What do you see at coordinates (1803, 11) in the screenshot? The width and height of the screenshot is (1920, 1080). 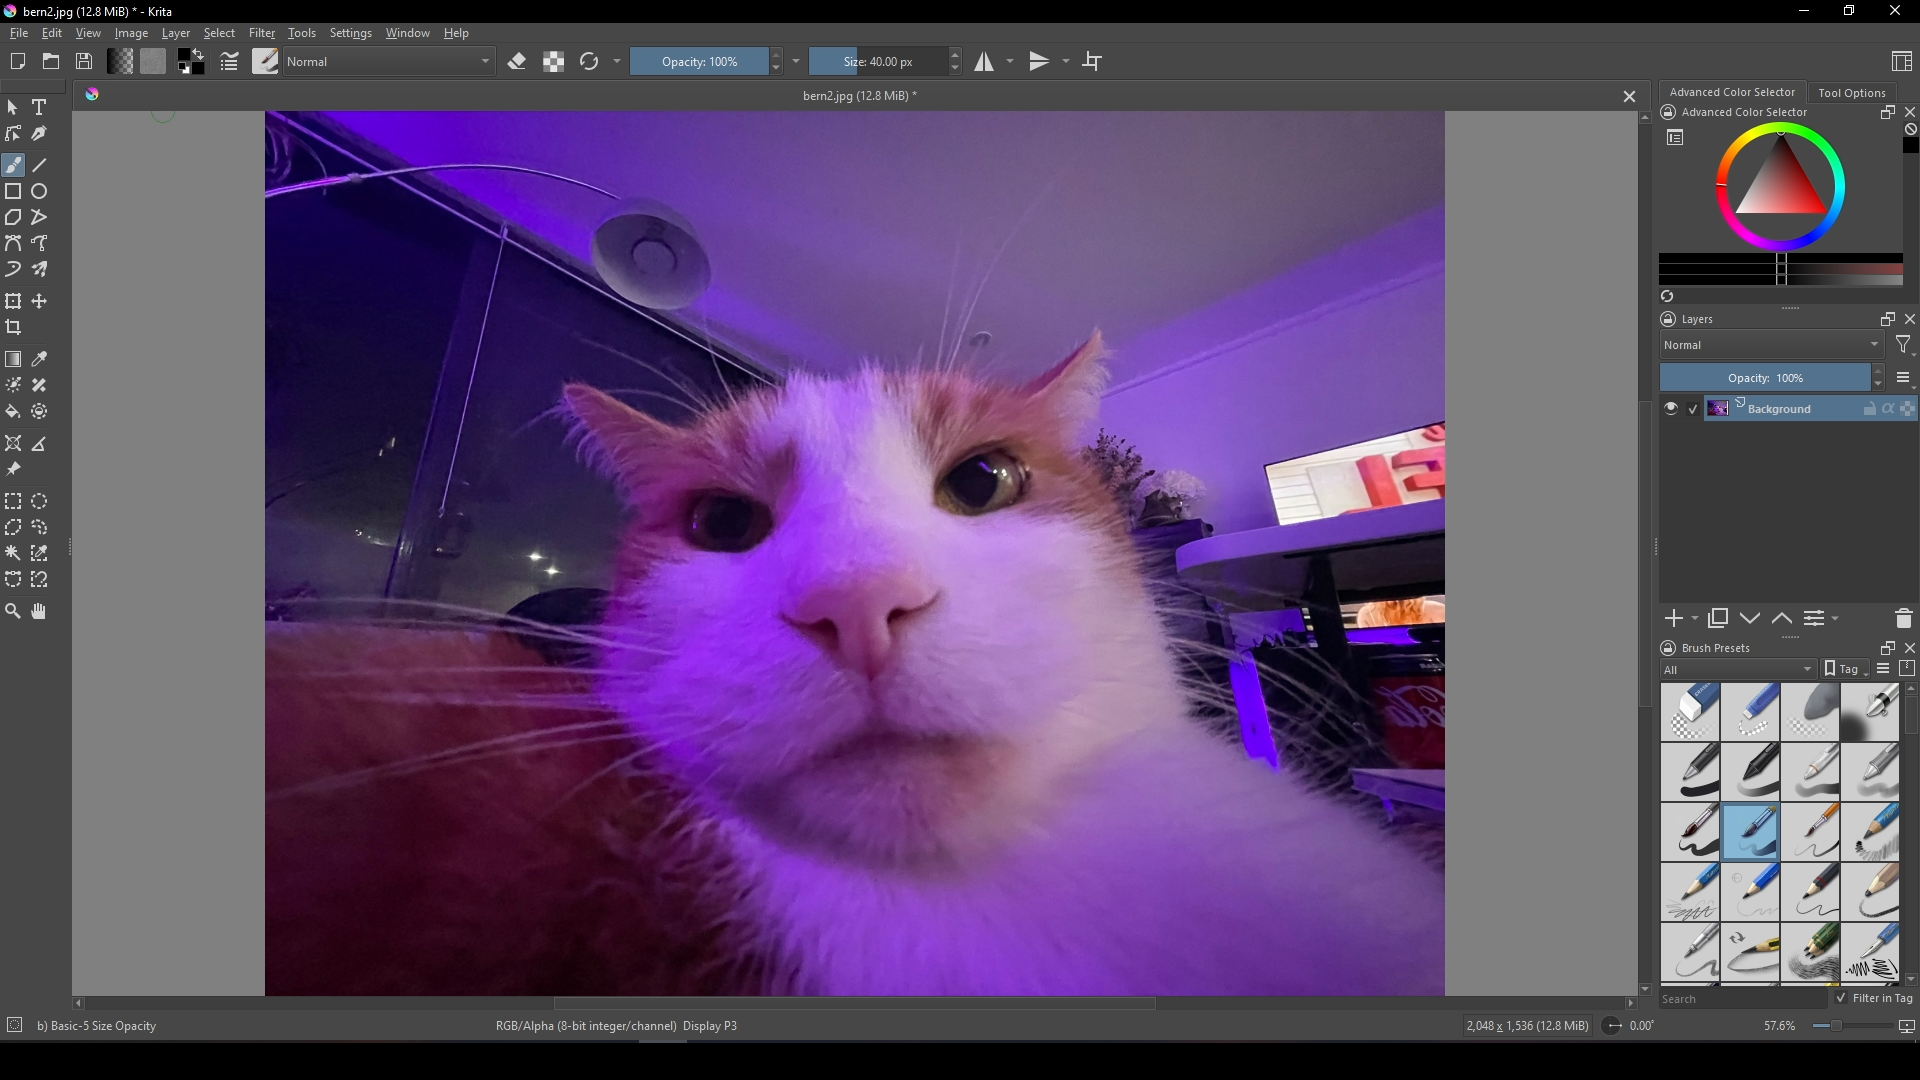 I see `Minimize` at bounding box center [1803, 11].